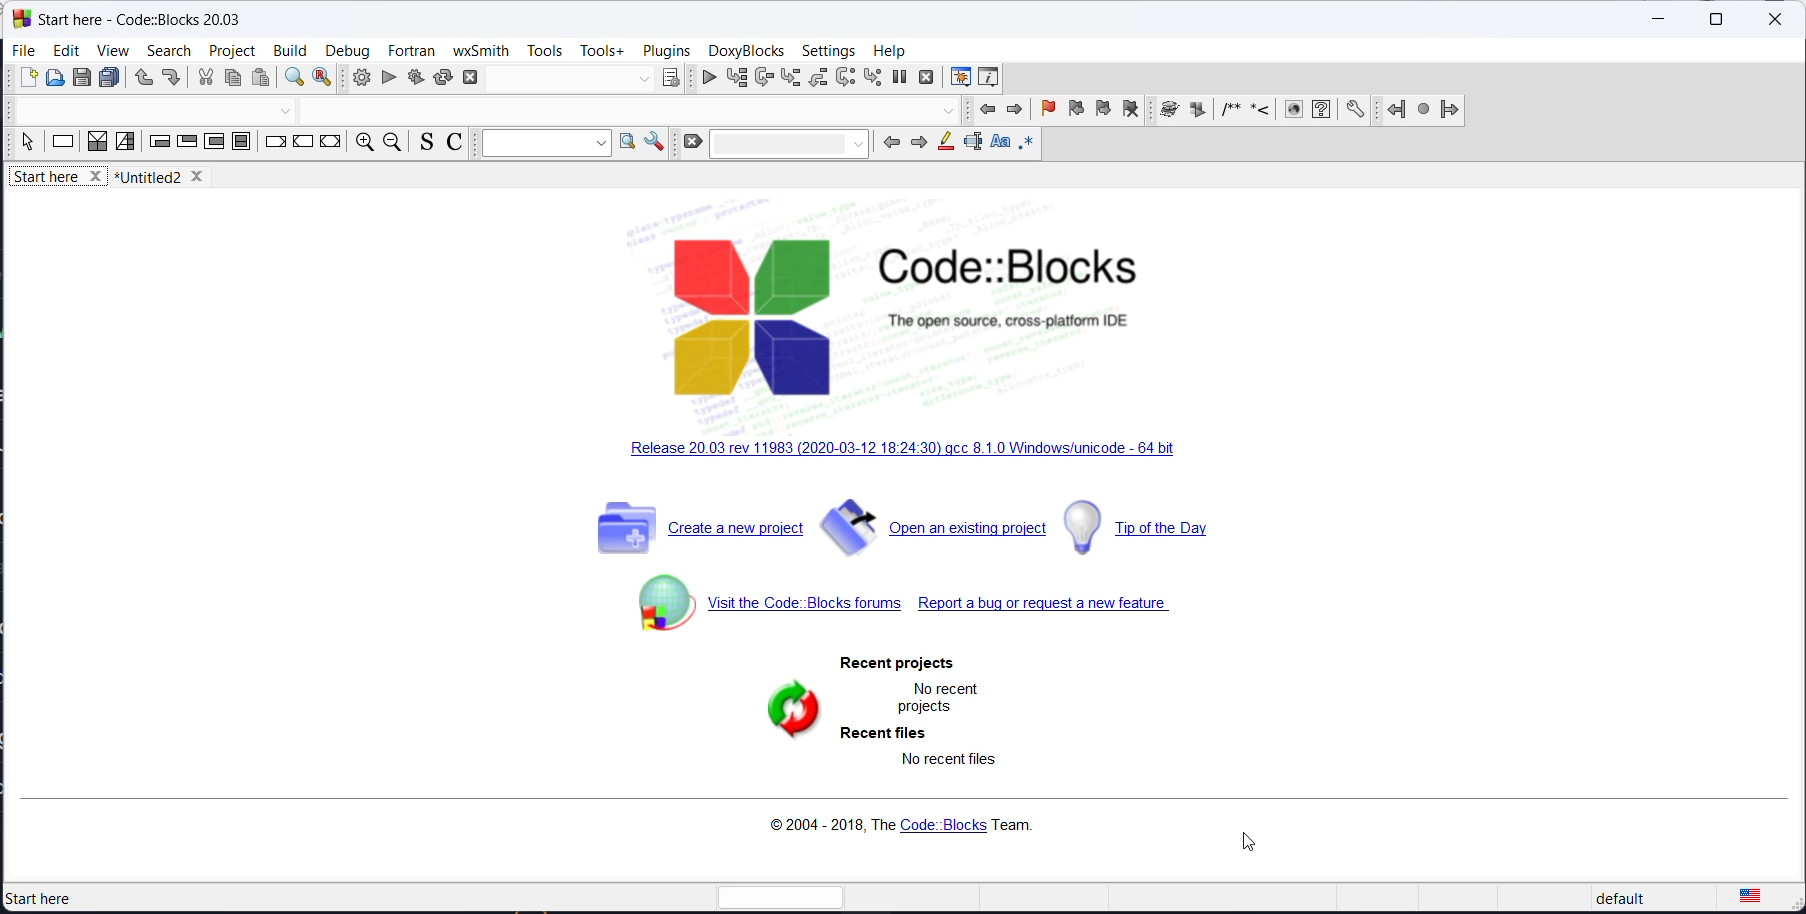 The image size is (1806, 914). I want to click on report bug, so click(1050, 609).